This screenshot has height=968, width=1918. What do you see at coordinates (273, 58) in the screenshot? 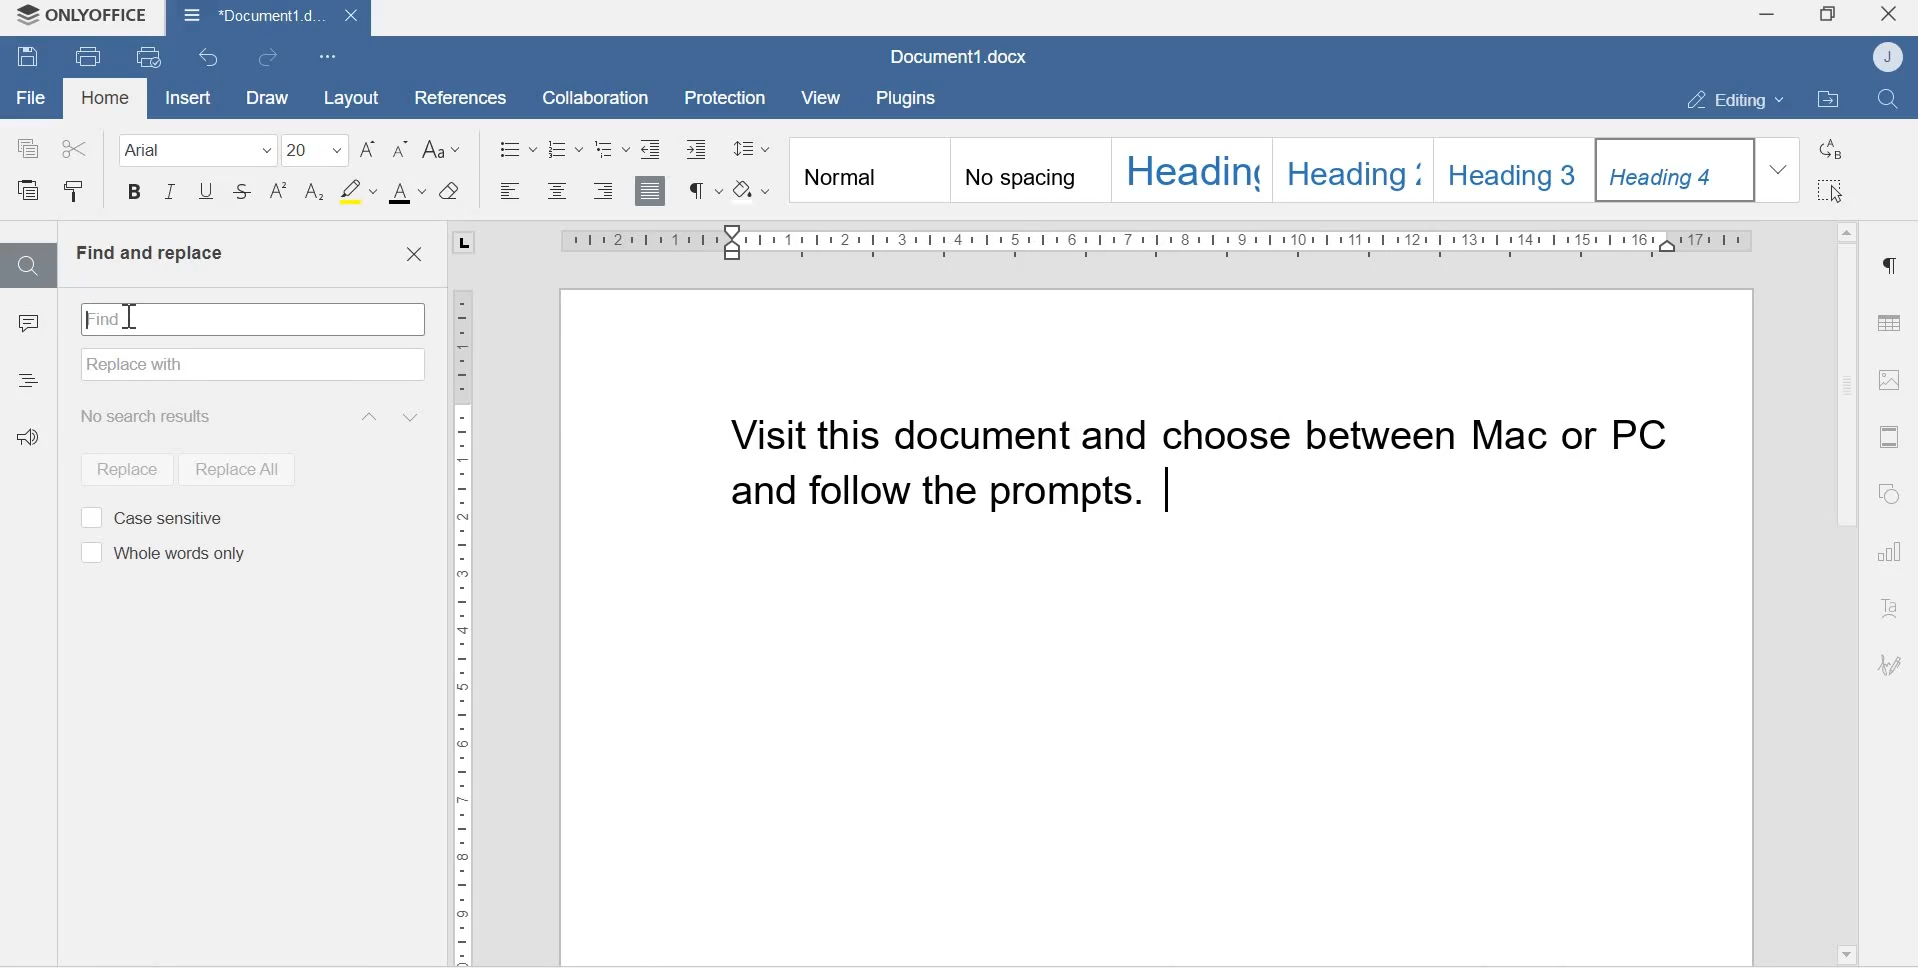
I see `Redo` at bounding box center [273, 58].